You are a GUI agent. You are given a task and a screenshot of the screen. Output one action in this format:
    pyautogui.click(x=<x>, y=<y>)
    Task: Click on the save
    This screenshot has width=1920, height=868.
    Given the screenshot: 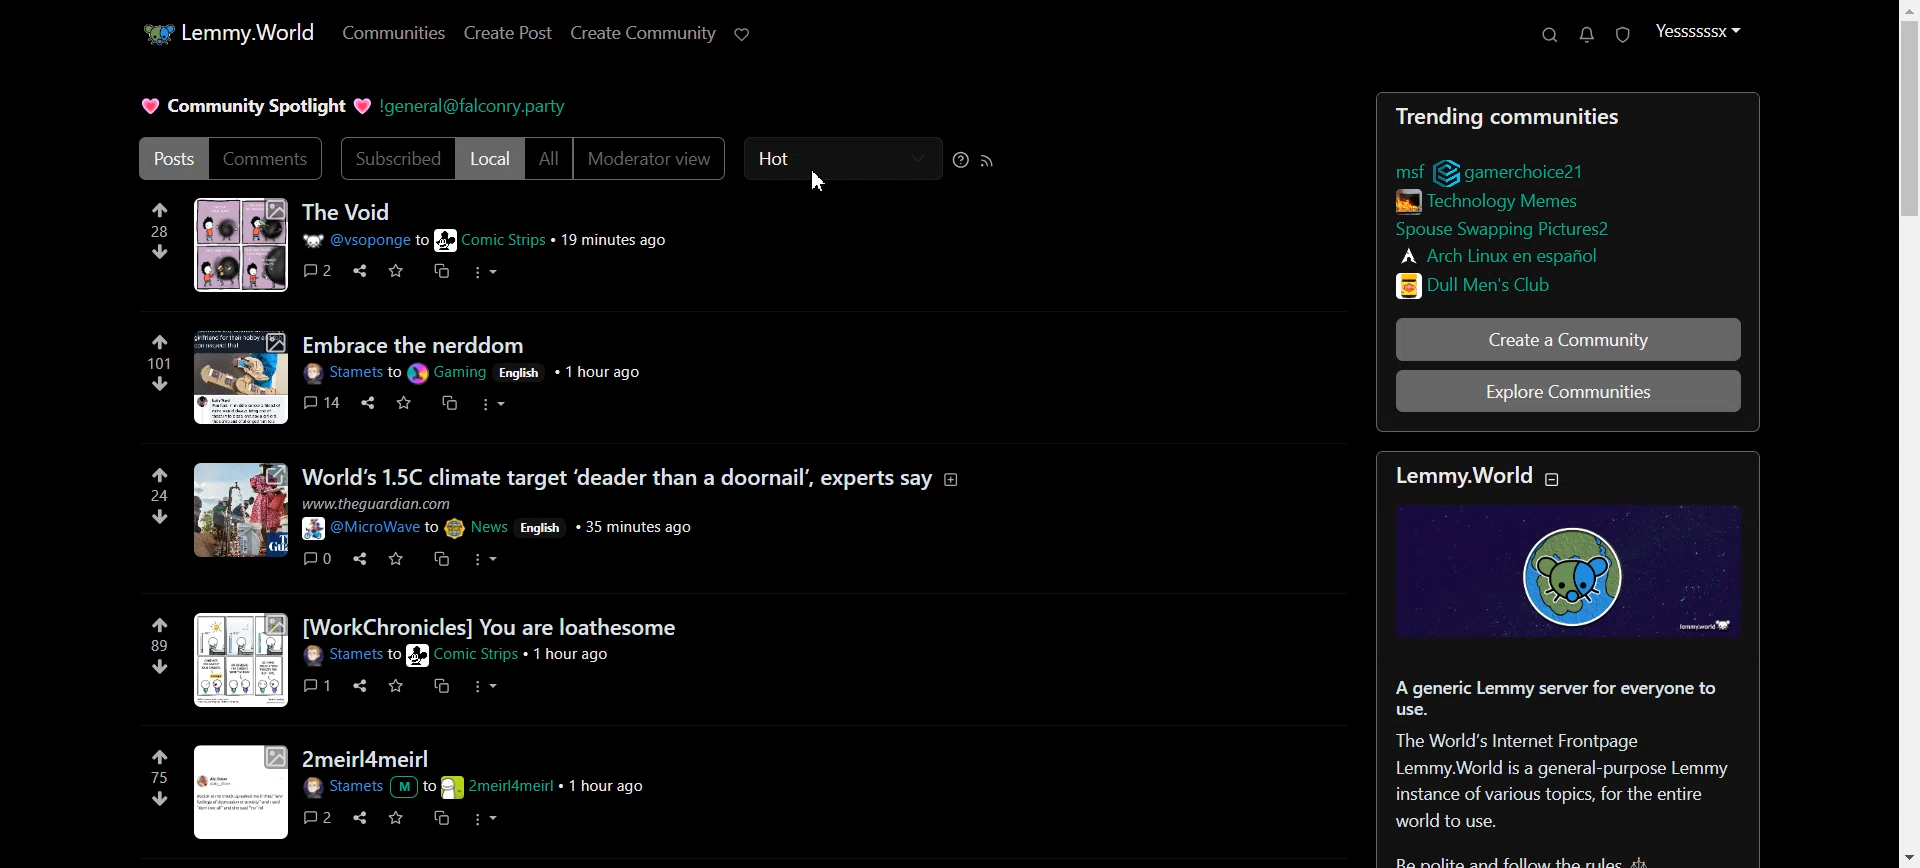 What is the action you would take?
    pyautogui.click(x=392, y=817)
    